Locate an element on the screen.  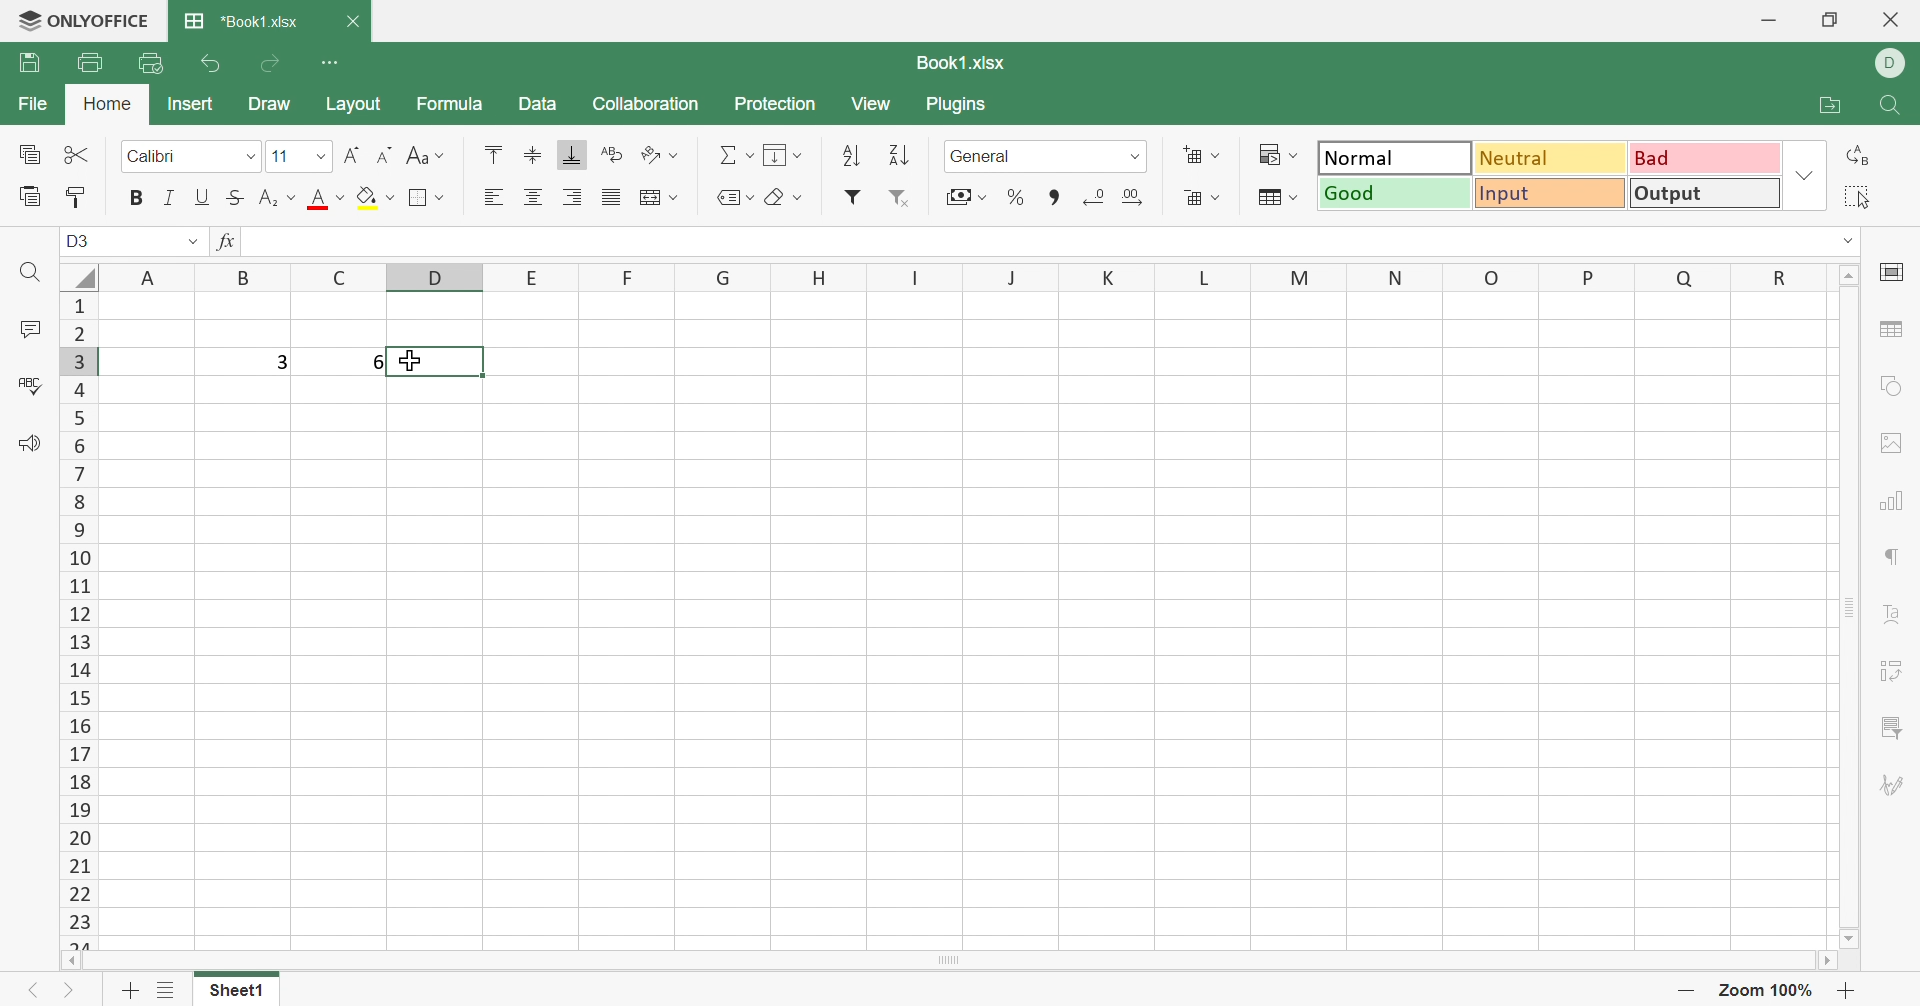
Column names is located at coordinates (960, 274).